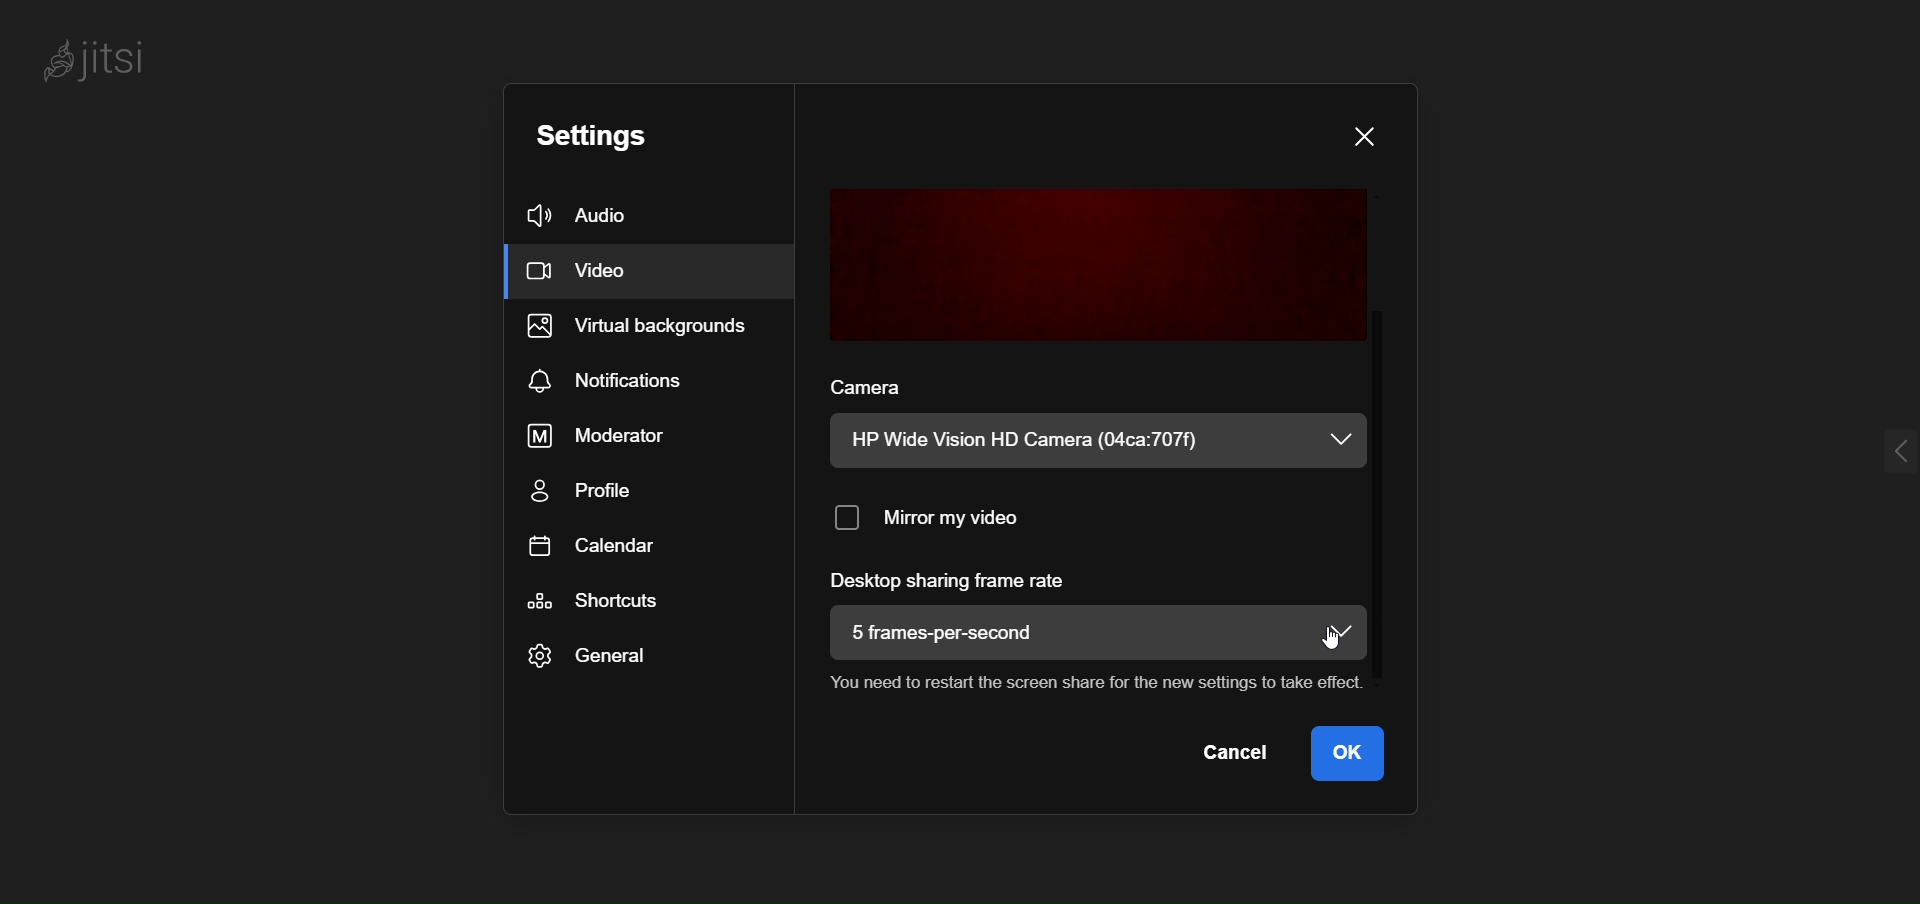 This screenshot has height=904, width=1920. I want to click on audio, so click(614, 218).